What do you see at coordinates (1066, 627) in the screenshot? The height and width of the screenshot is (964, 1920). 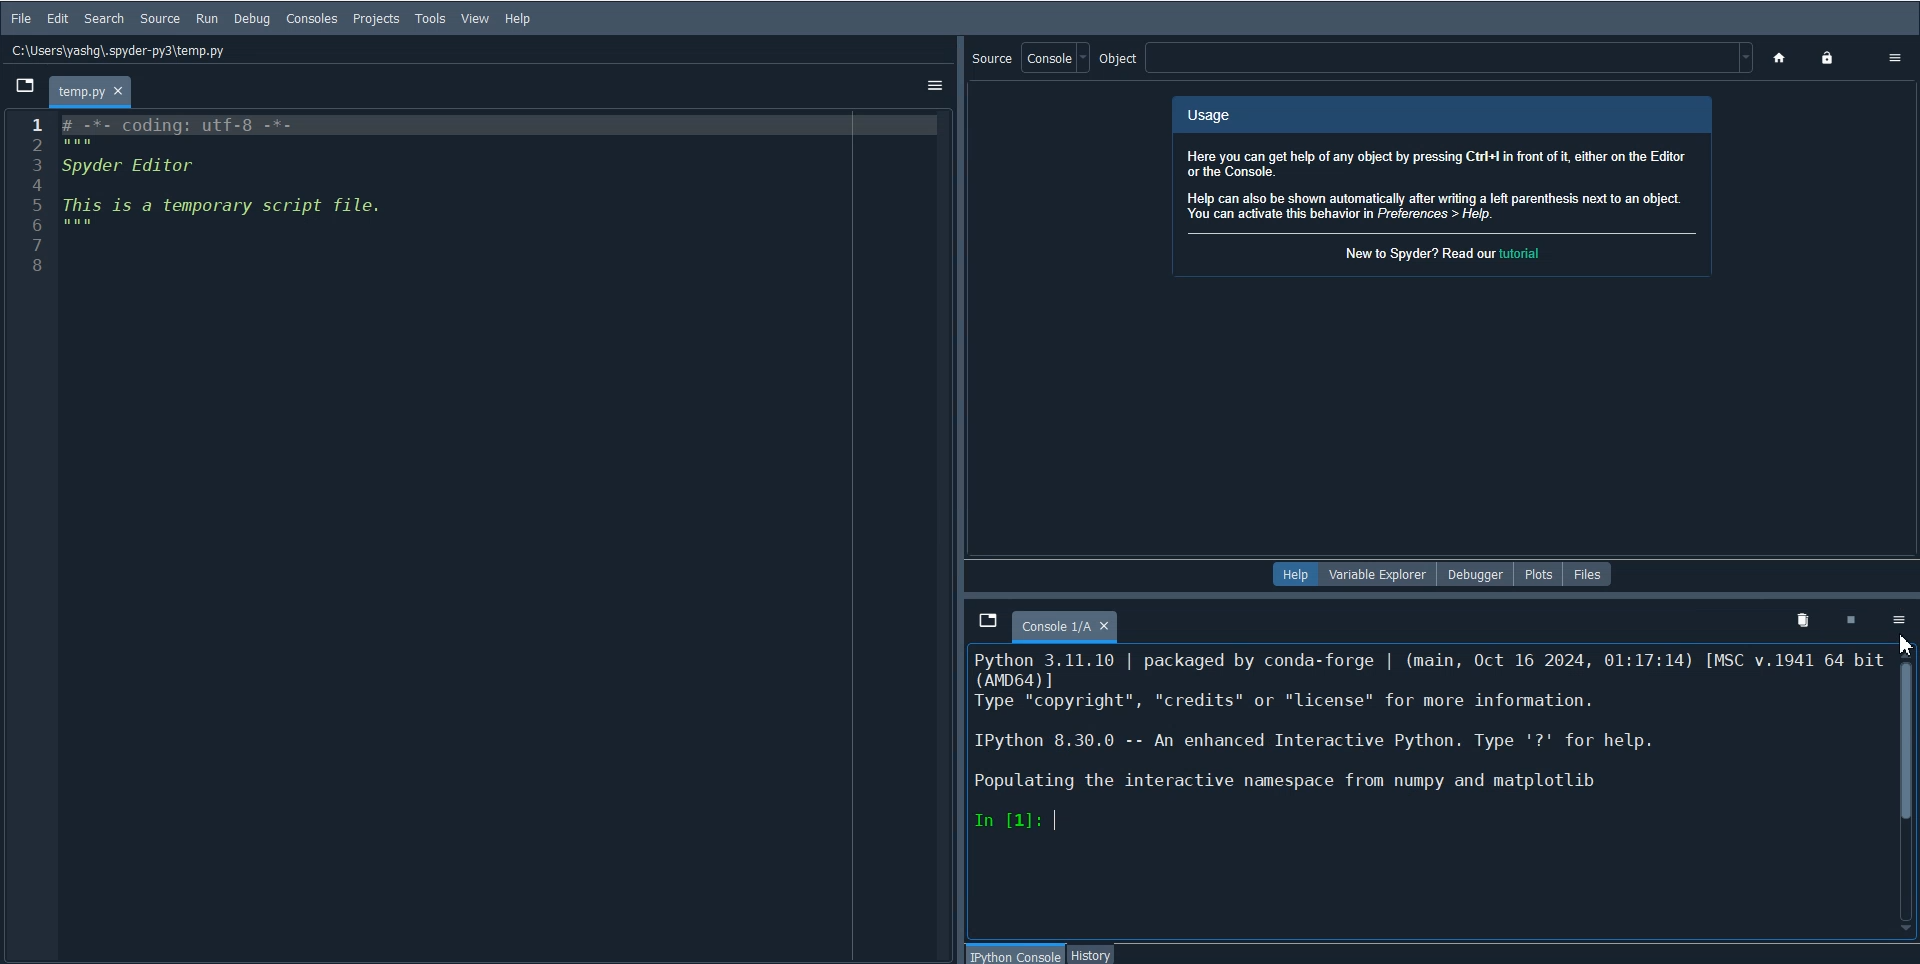 I see `Console 1/A` at bounding box center [1066, 627].